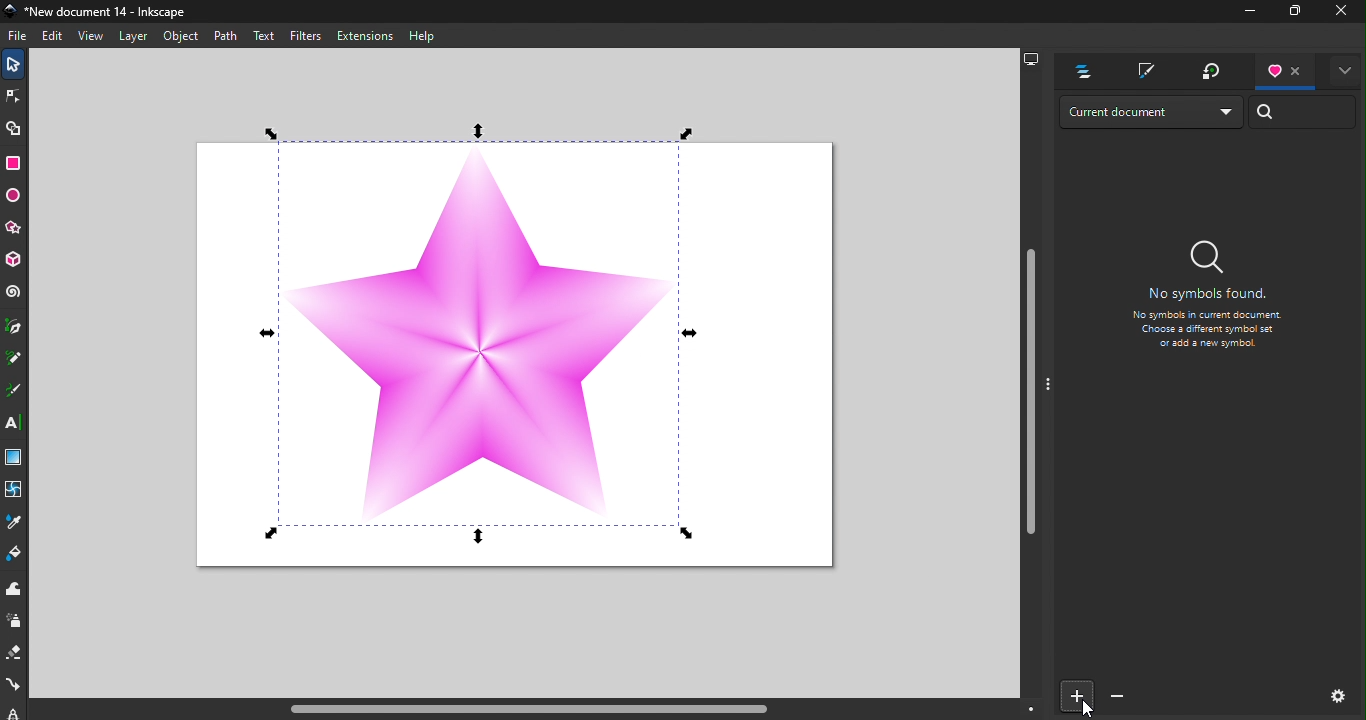  What do you see at coordinates (20, 38) in the screenshot?
I see `File` at bounding box center [20, 38].